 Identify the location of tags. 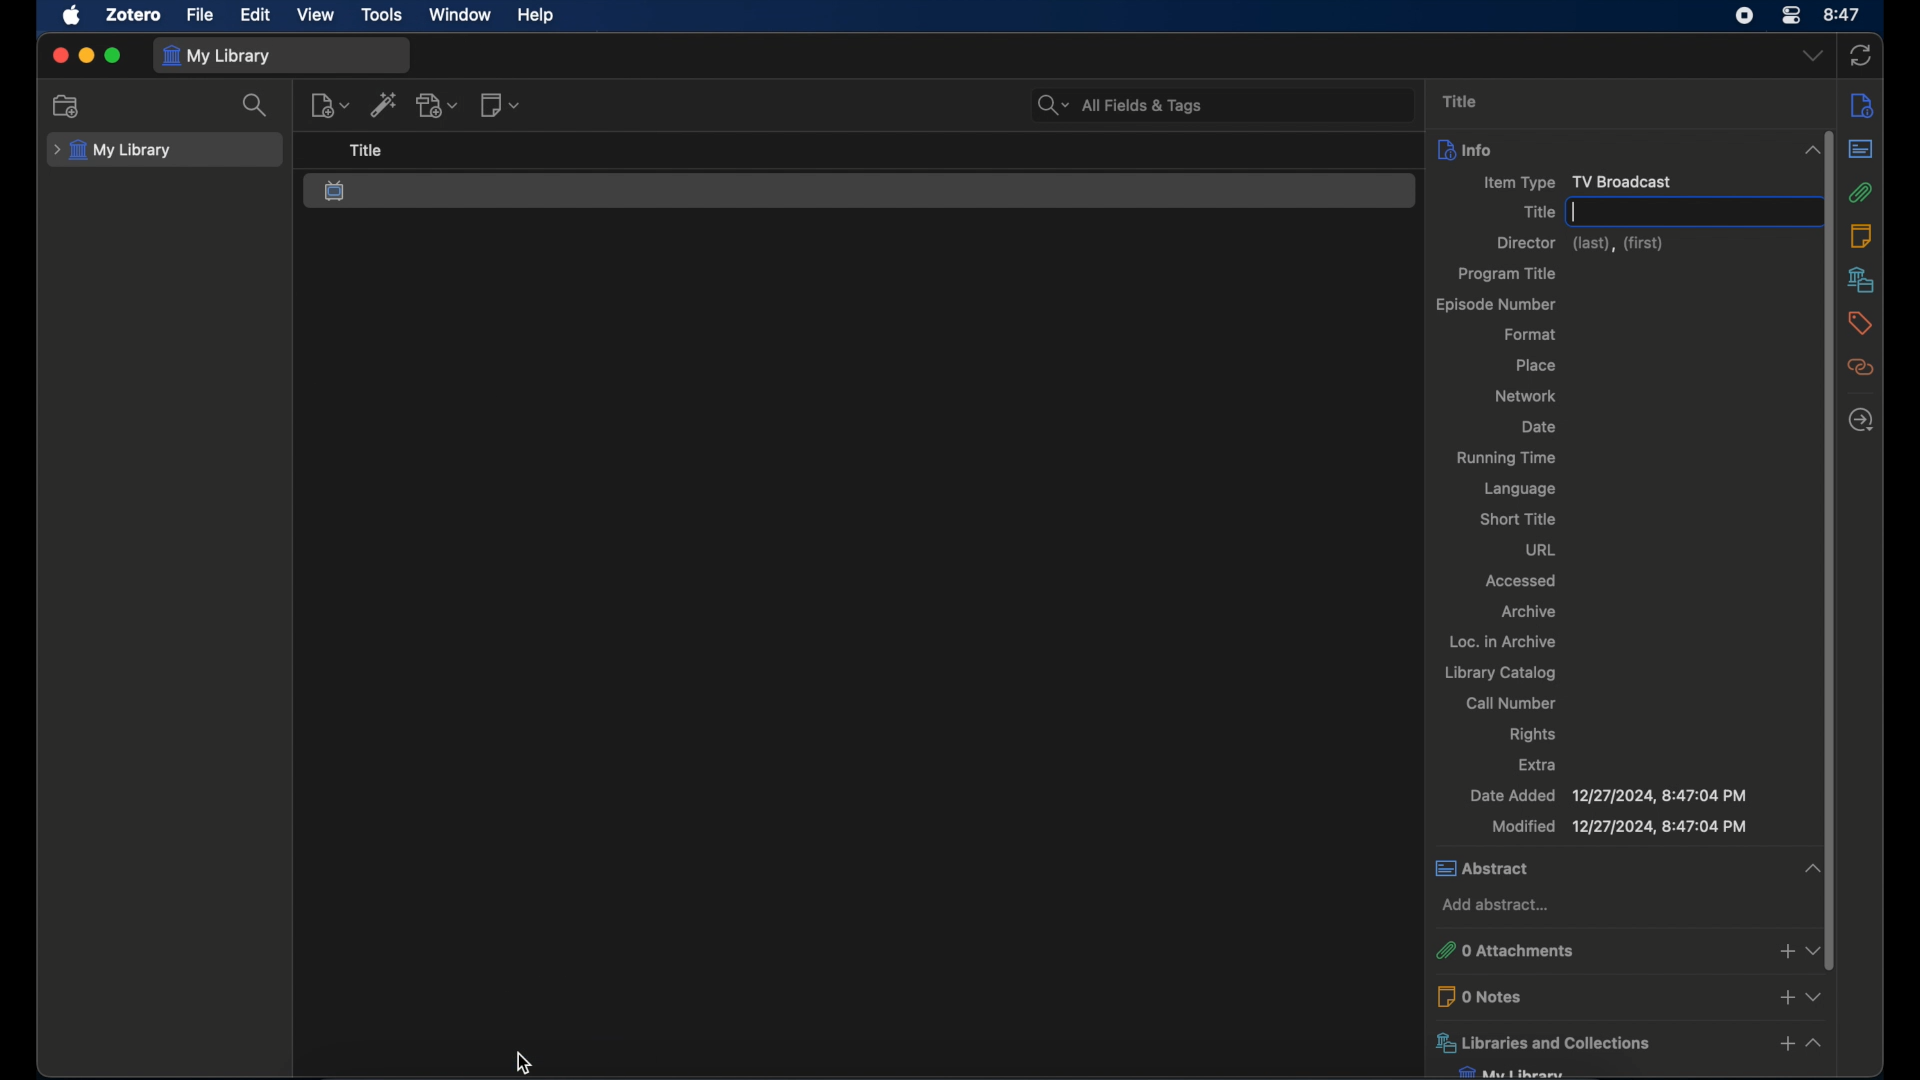
(1861, 323).